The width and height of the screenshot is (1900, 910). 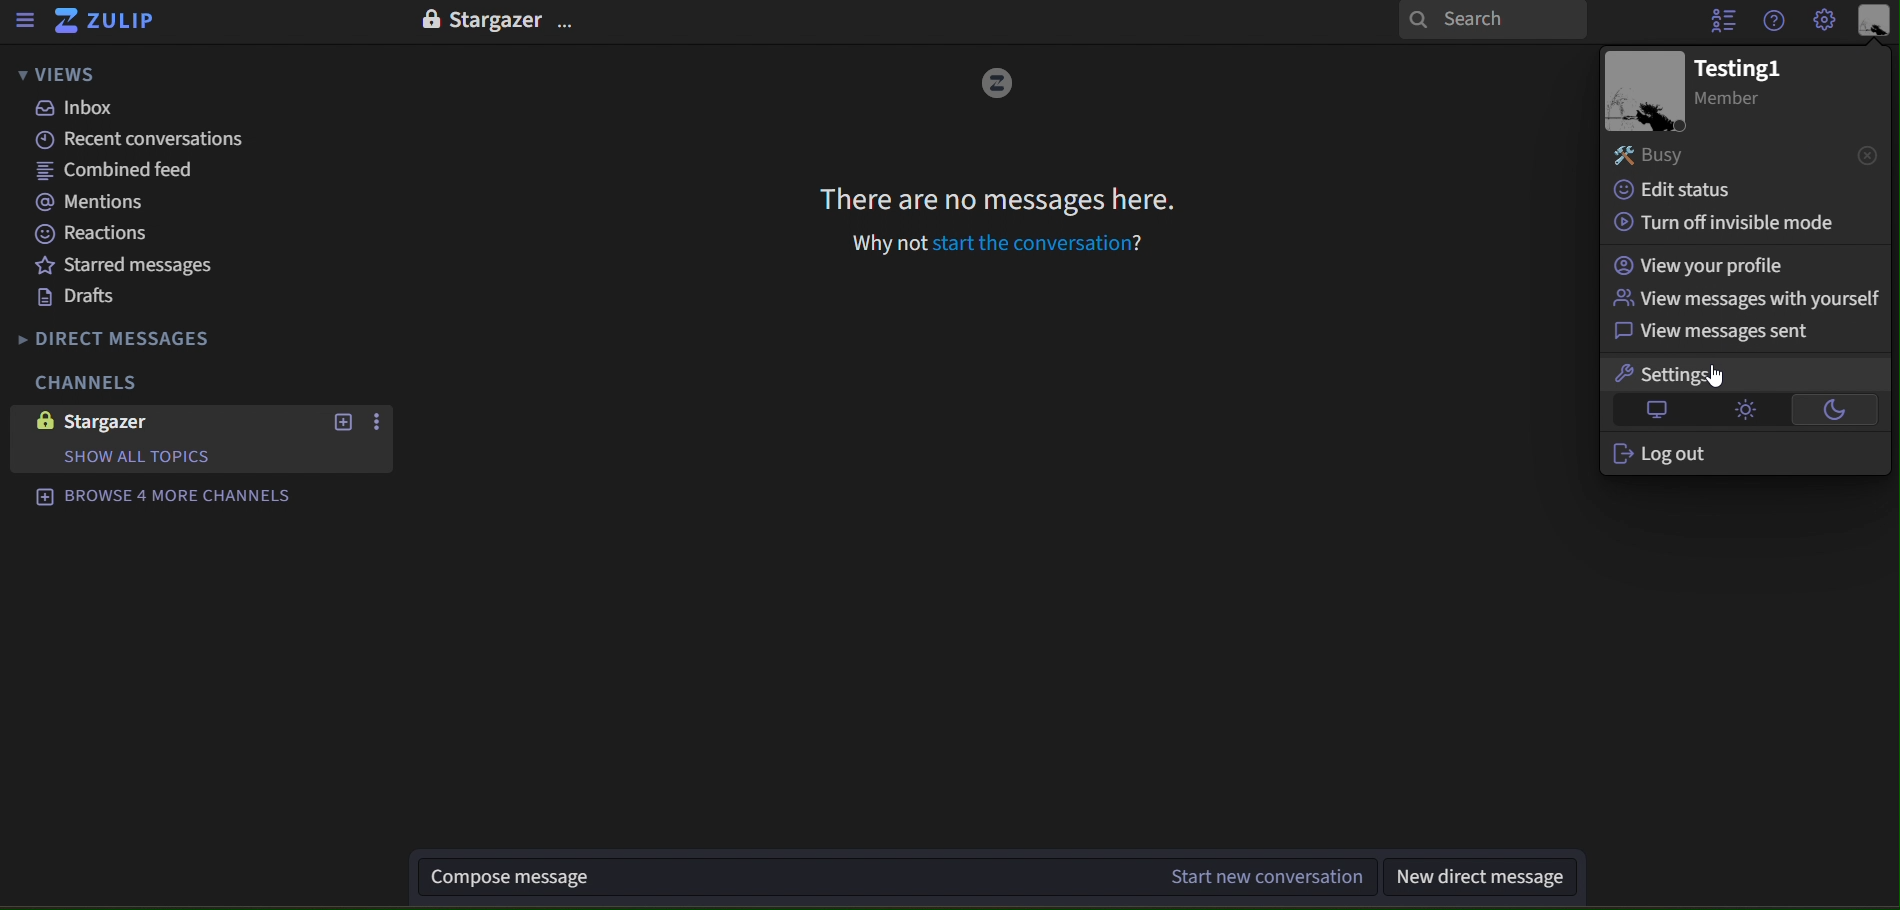 What do you see at coordinates (53, 76) in the screenshot?
I see `views` at bounding box center [53, 76].